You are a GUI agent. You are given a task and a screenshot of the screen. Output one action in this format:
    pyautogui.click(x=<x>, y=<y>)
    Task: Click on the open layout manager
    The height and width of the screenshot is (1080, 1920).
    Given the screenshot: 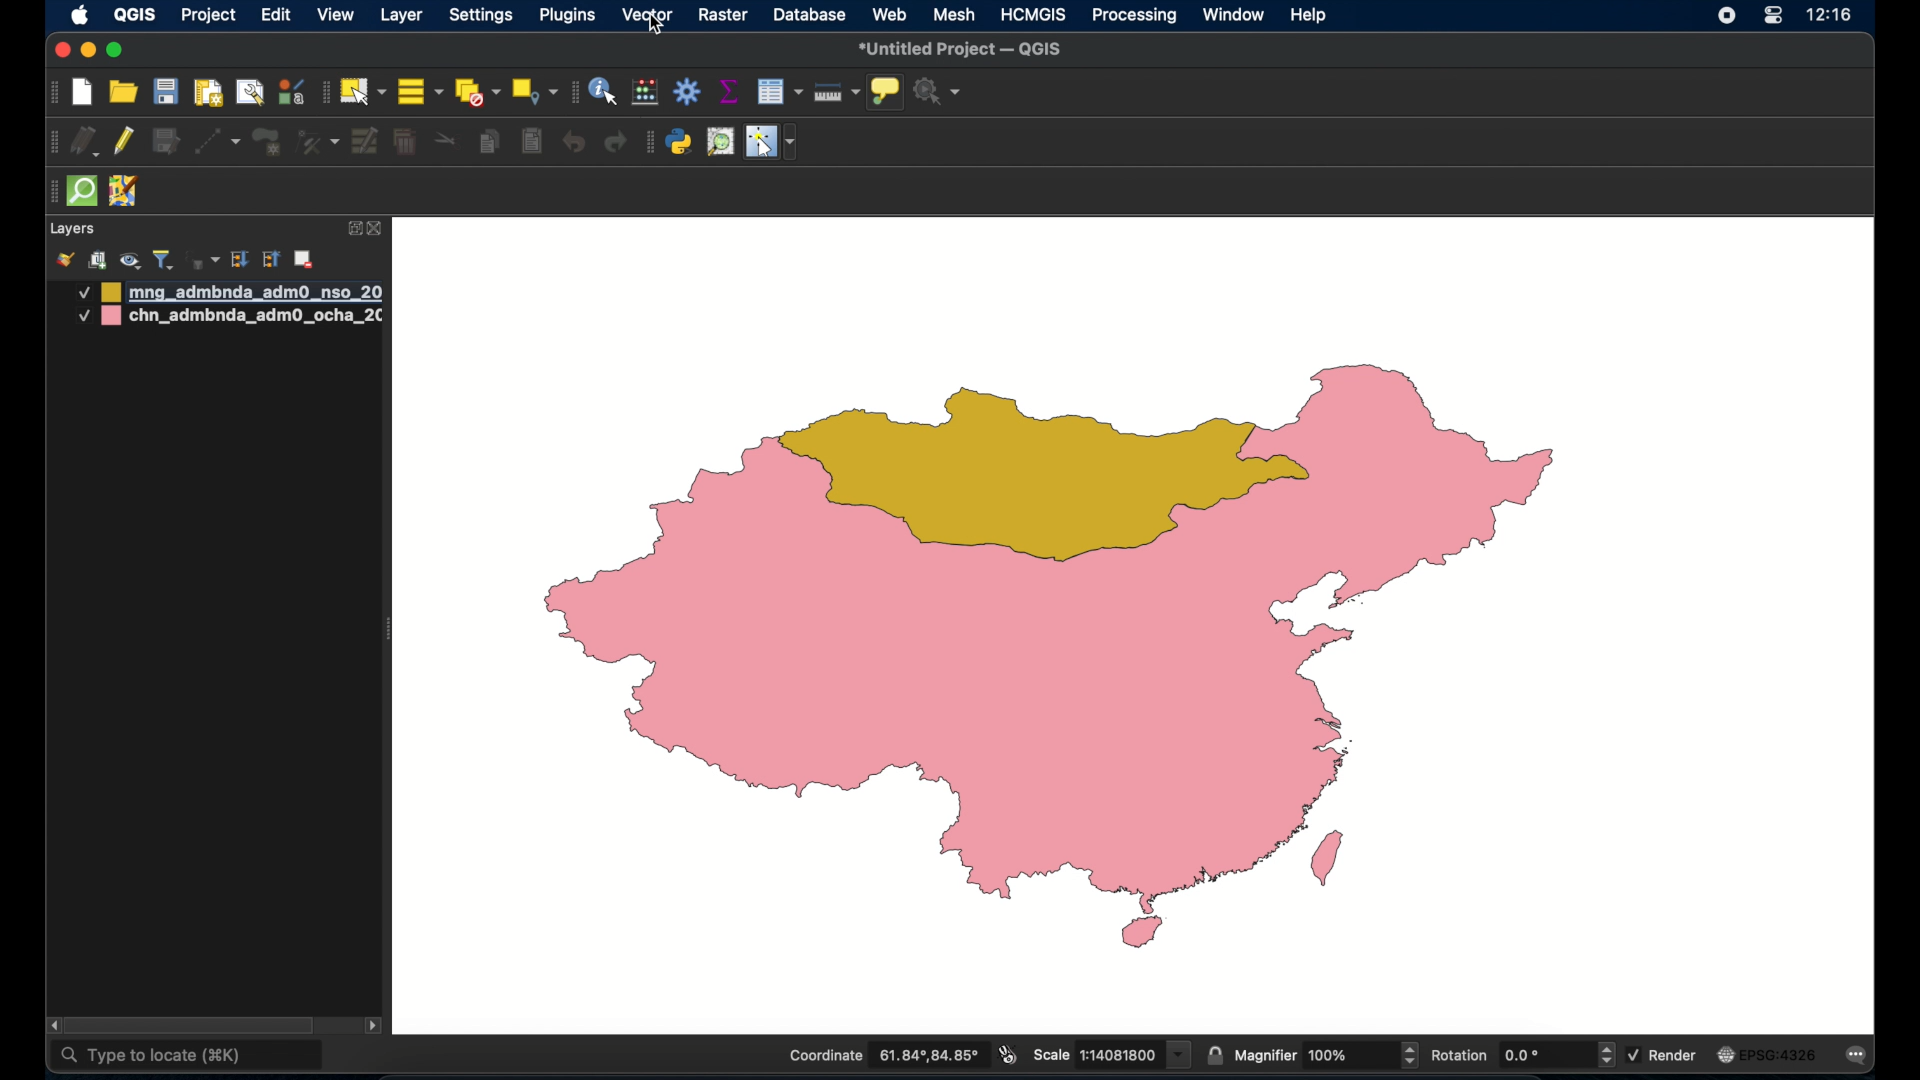 What is the action you would take?
    pyautogui.click(x=249, y=92)
    